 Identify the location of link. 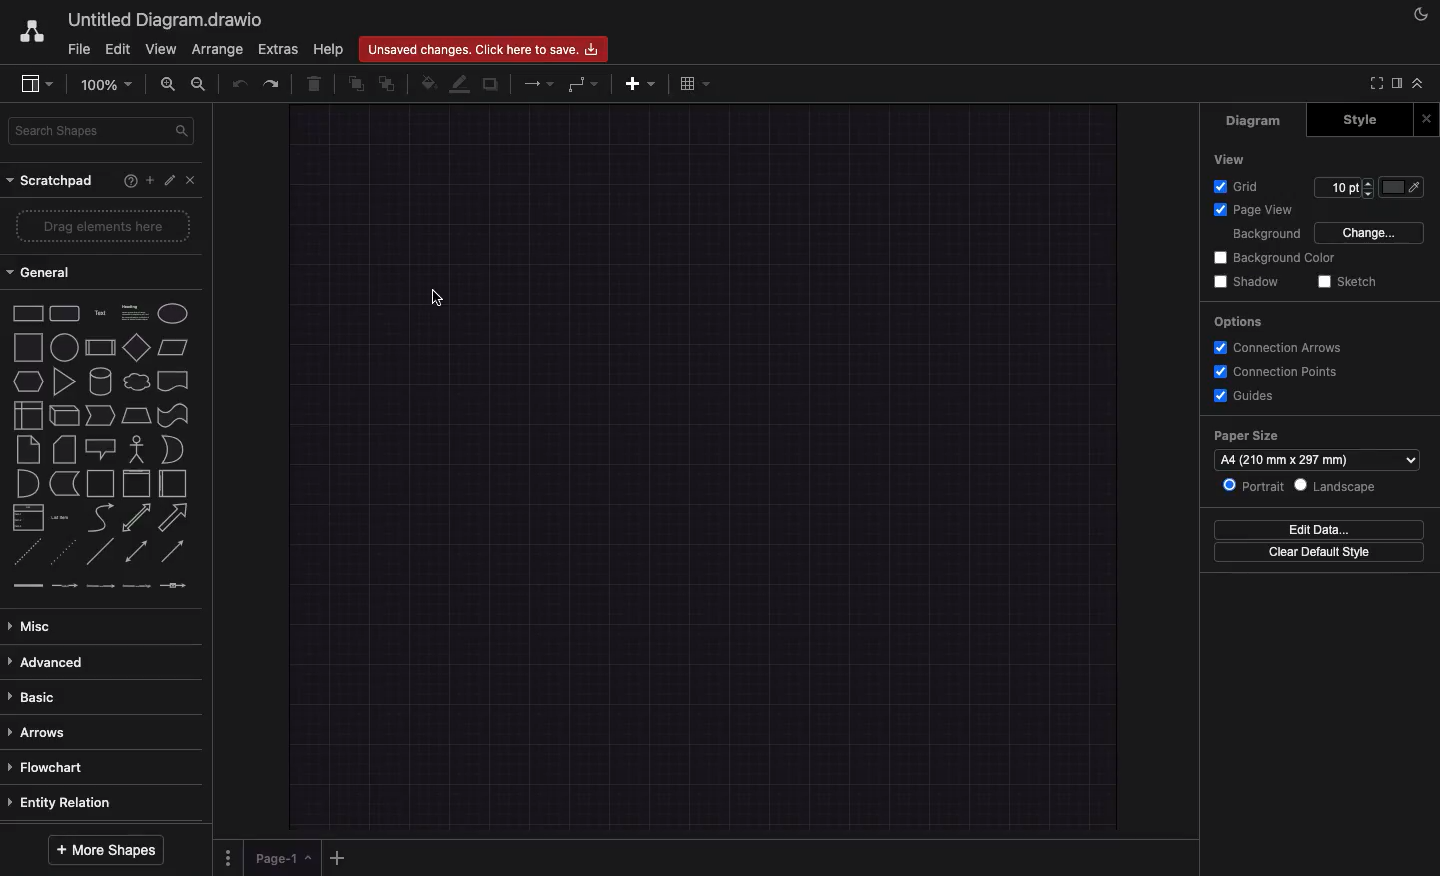
(26, 590).